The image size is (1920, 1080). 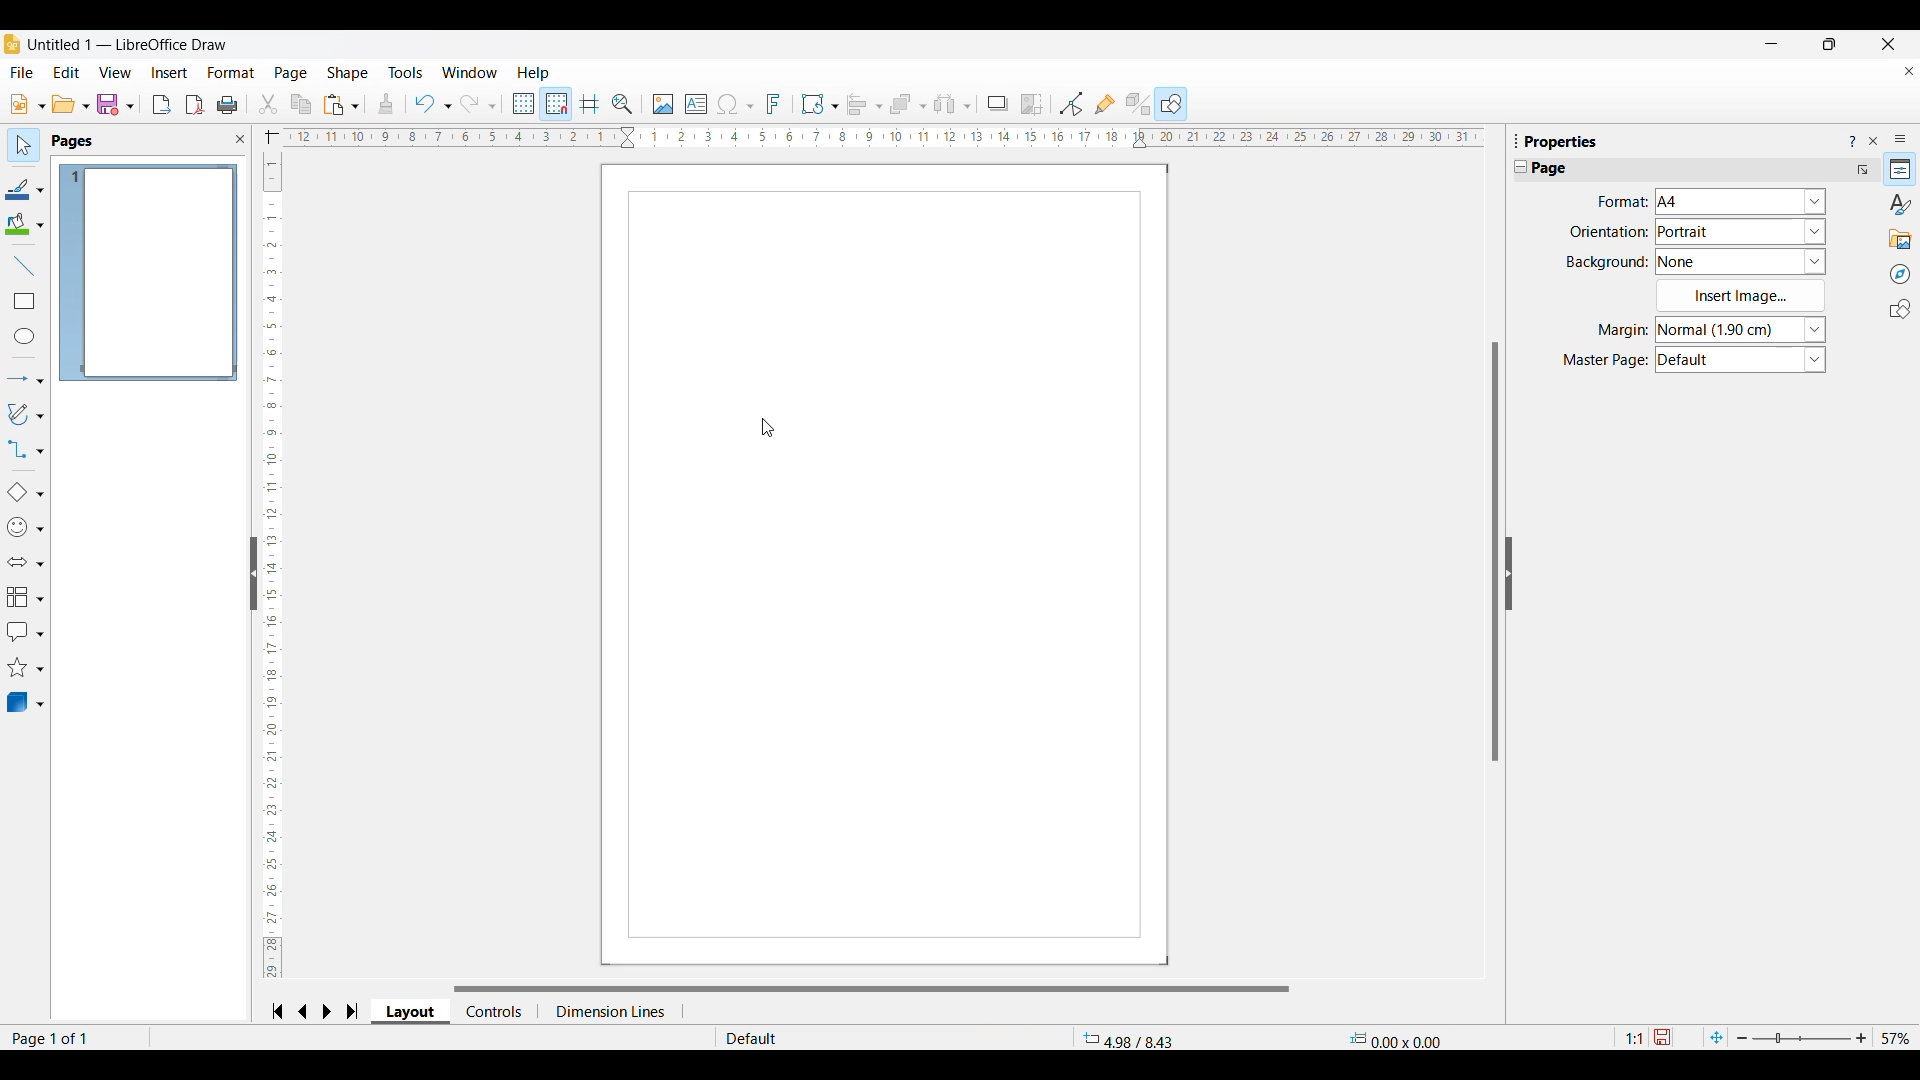 What do you see at coordinates (1661, 1037) in the screenshot?
I see `Click to save document` at bounding box center [1661, 1037].